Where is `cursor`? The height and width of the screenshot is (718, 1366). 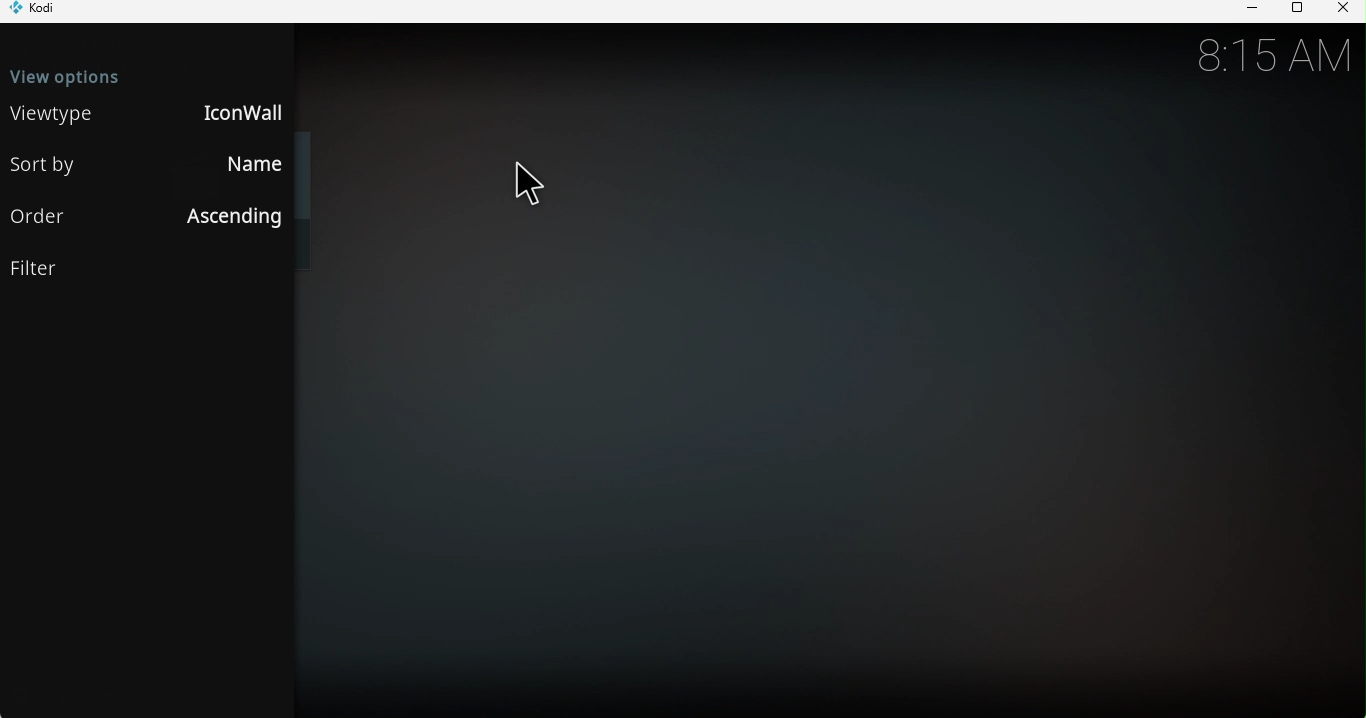 cursor is located at coordinates (527, 186).